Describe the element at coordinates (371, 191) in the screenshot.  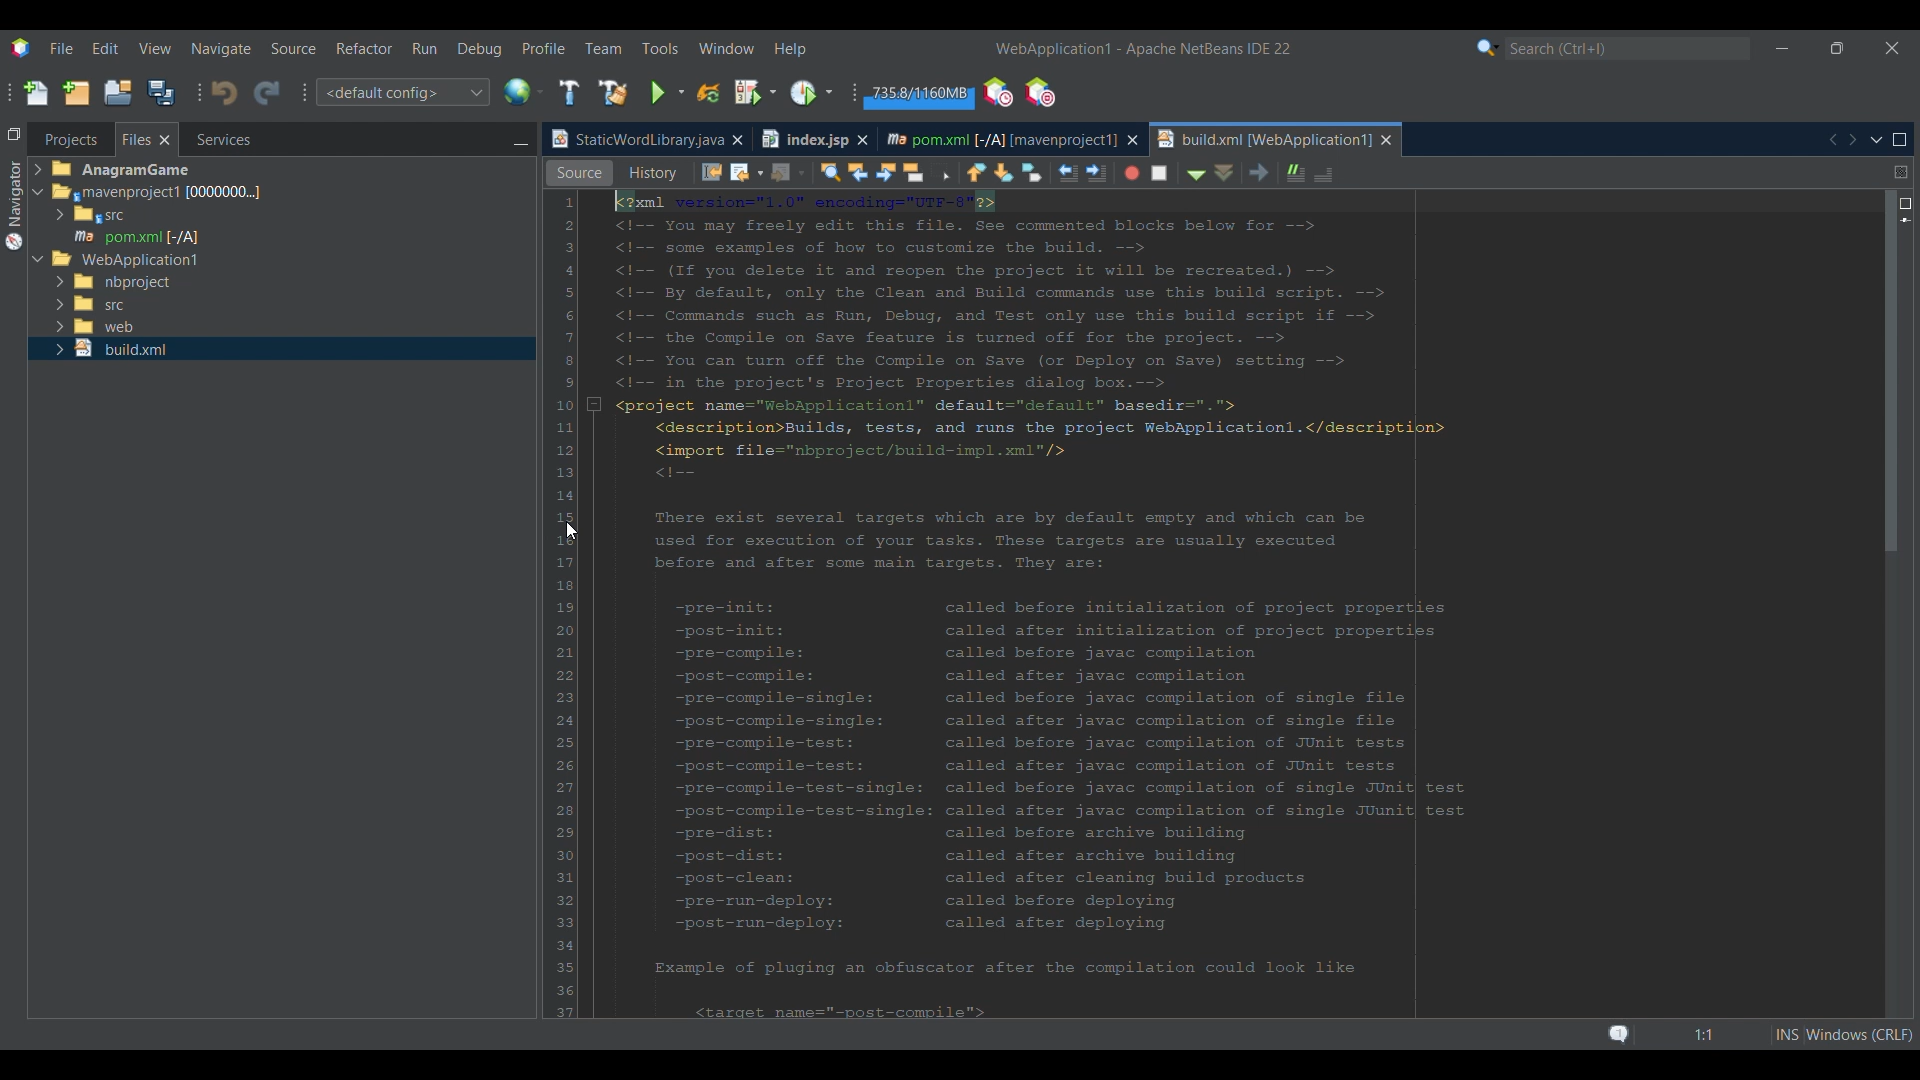
I see `Selected tab highlighted` at that location.